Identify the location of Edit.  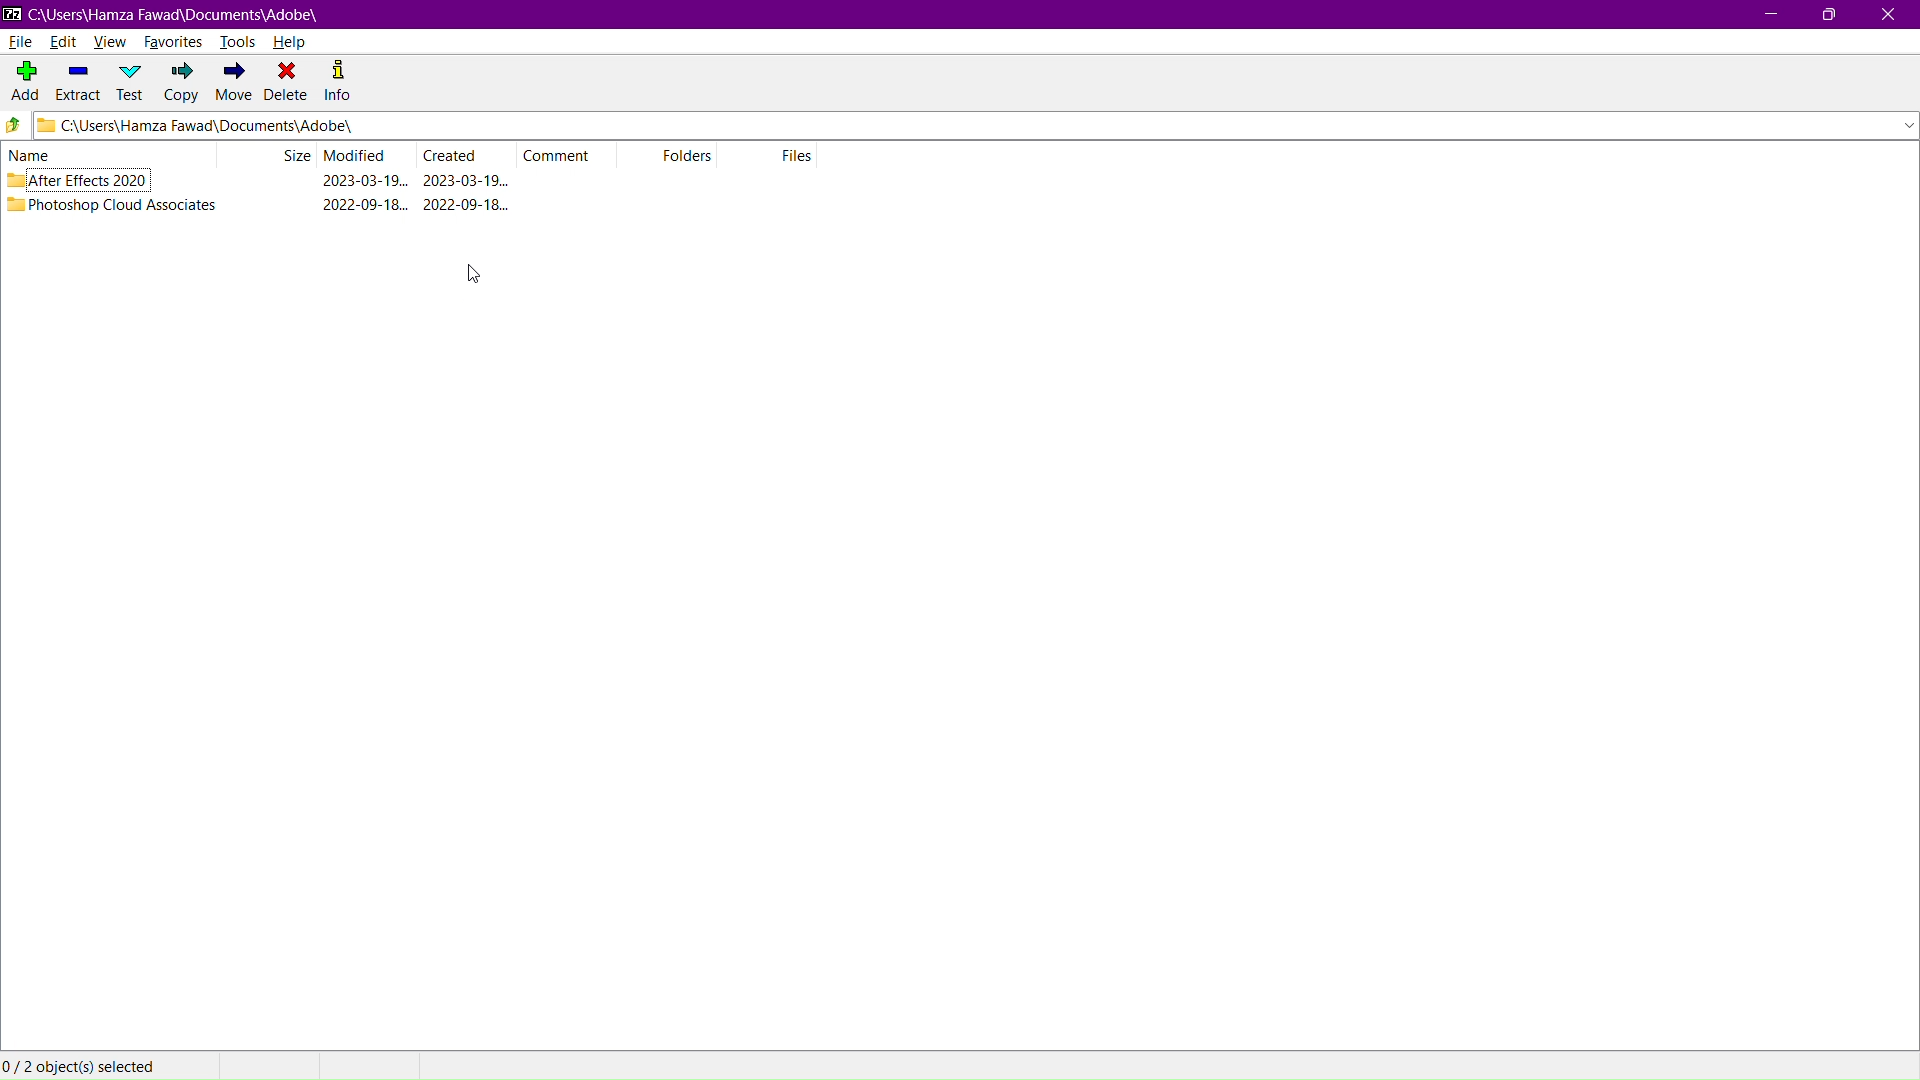
(65, 41).